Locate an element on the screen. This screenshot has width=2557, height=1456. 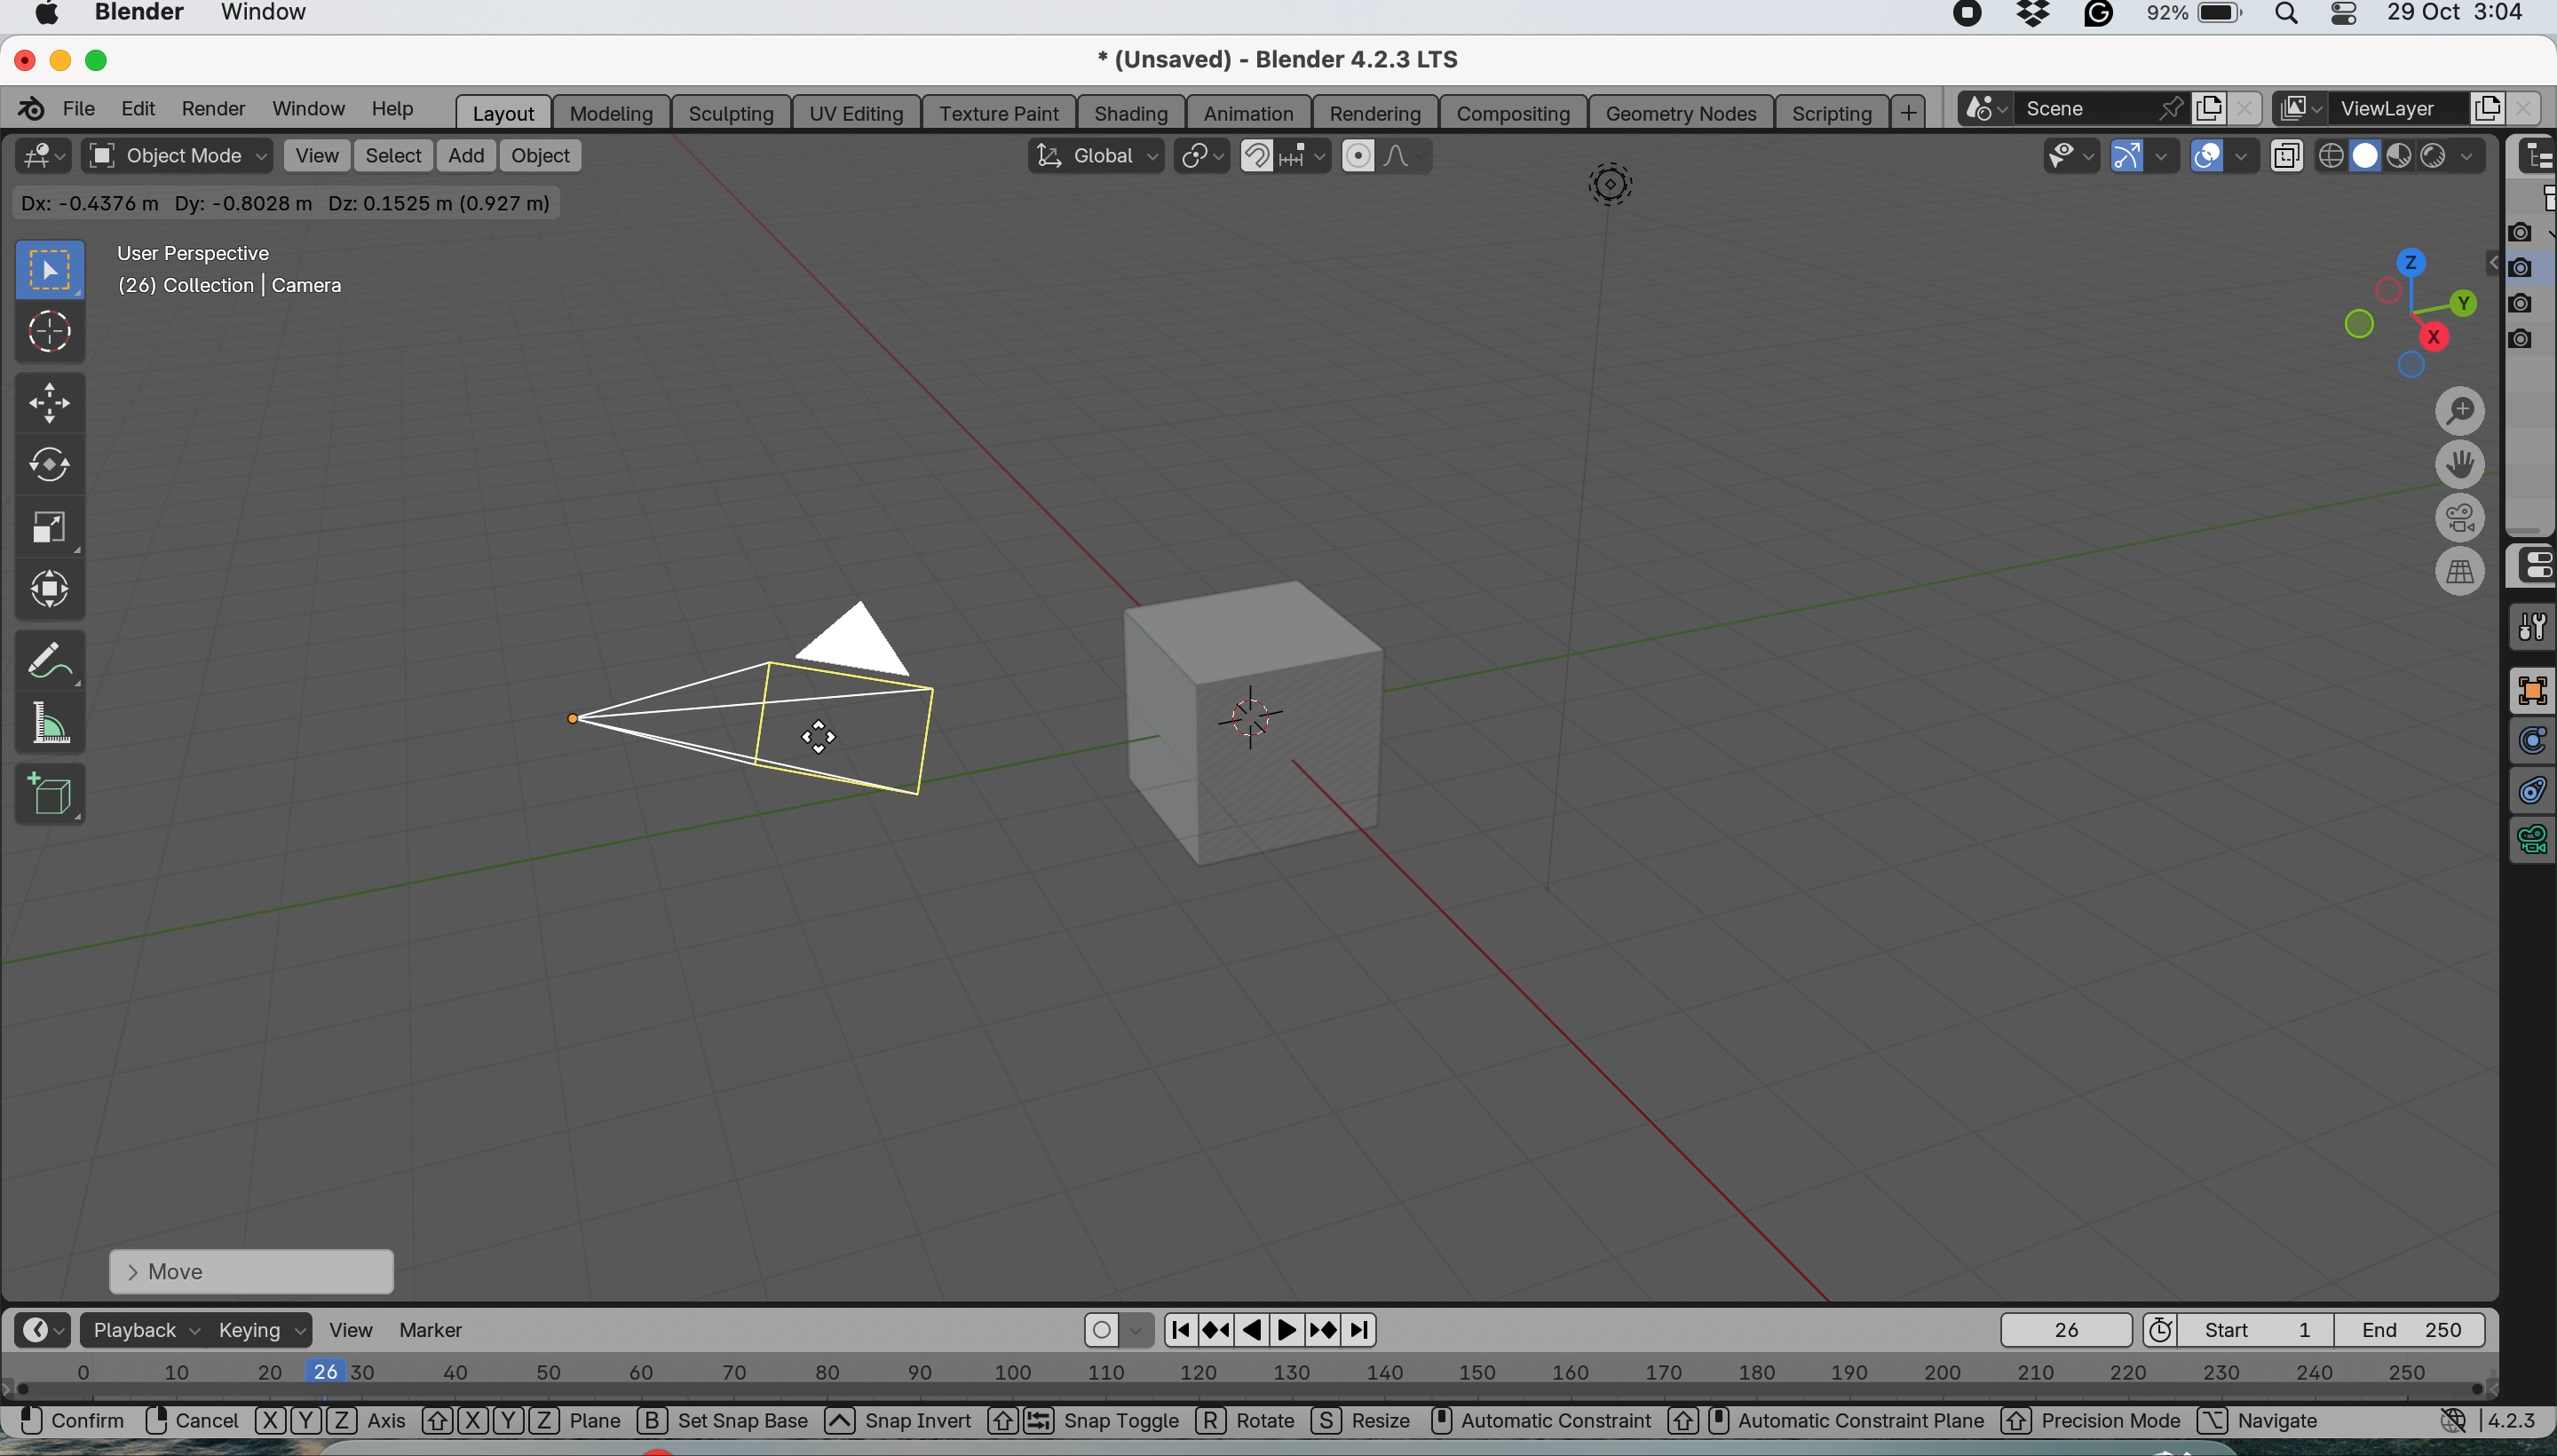
file is located at coordinates (83, 107).